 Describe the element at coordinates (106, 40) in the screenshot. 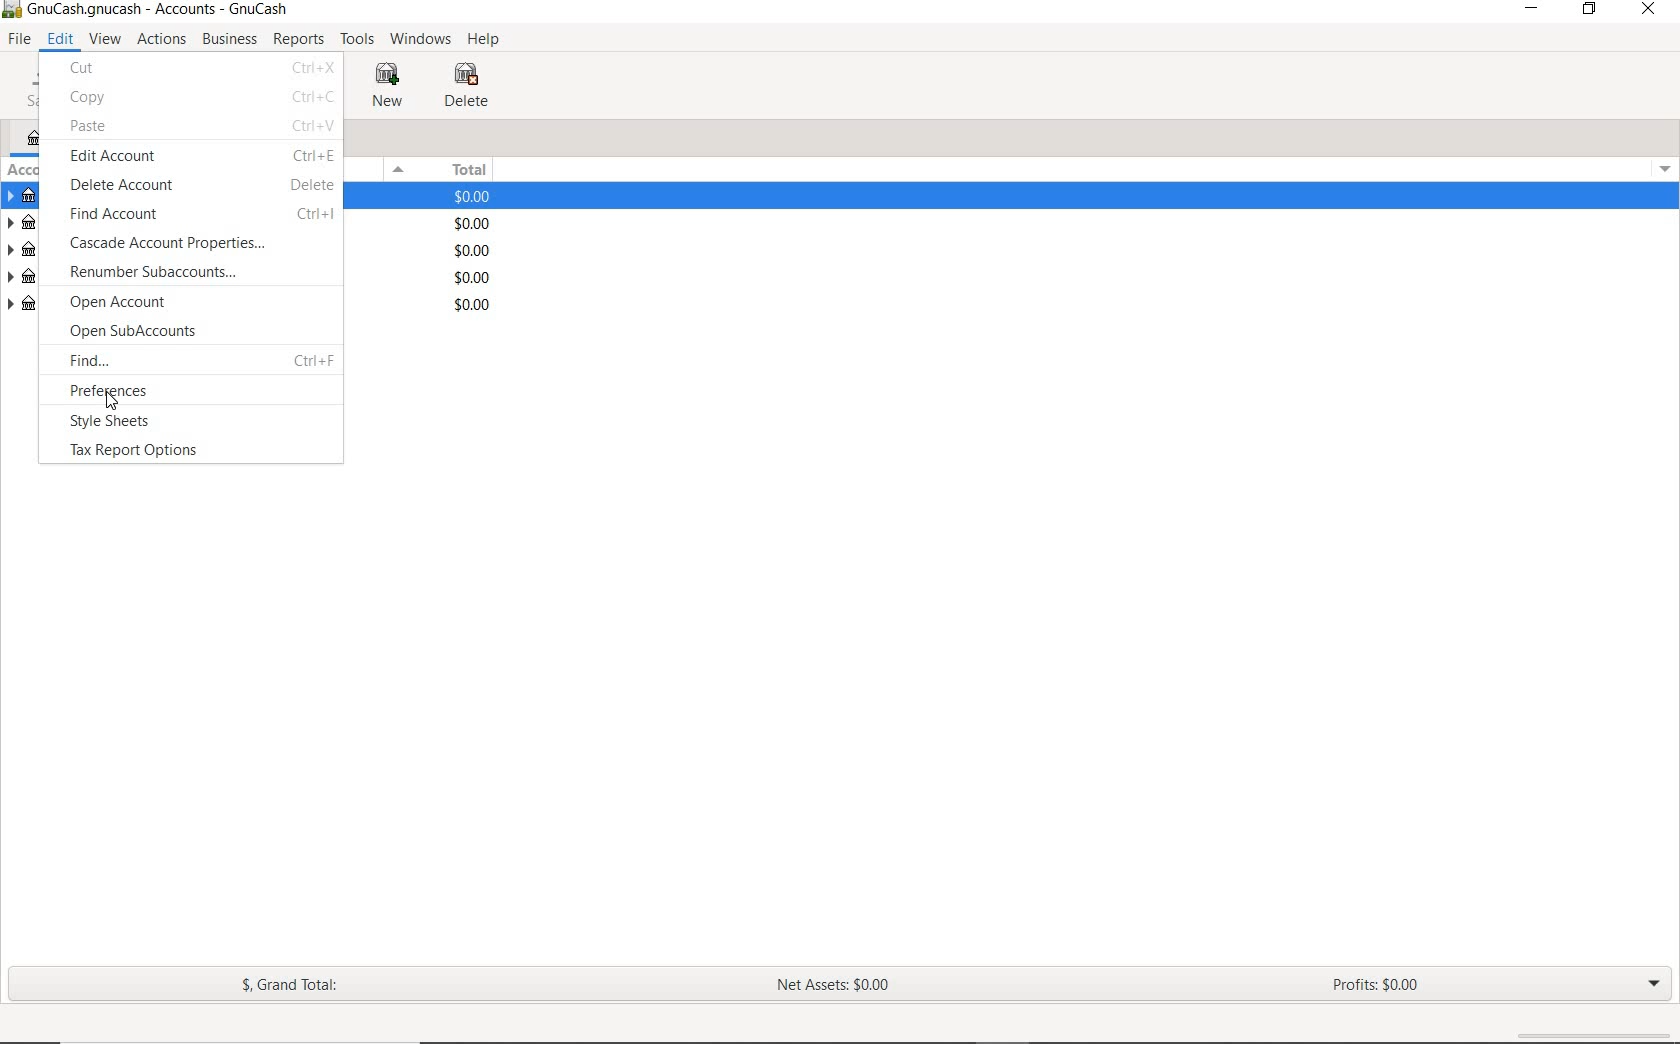

I see `VIEW` at that location.